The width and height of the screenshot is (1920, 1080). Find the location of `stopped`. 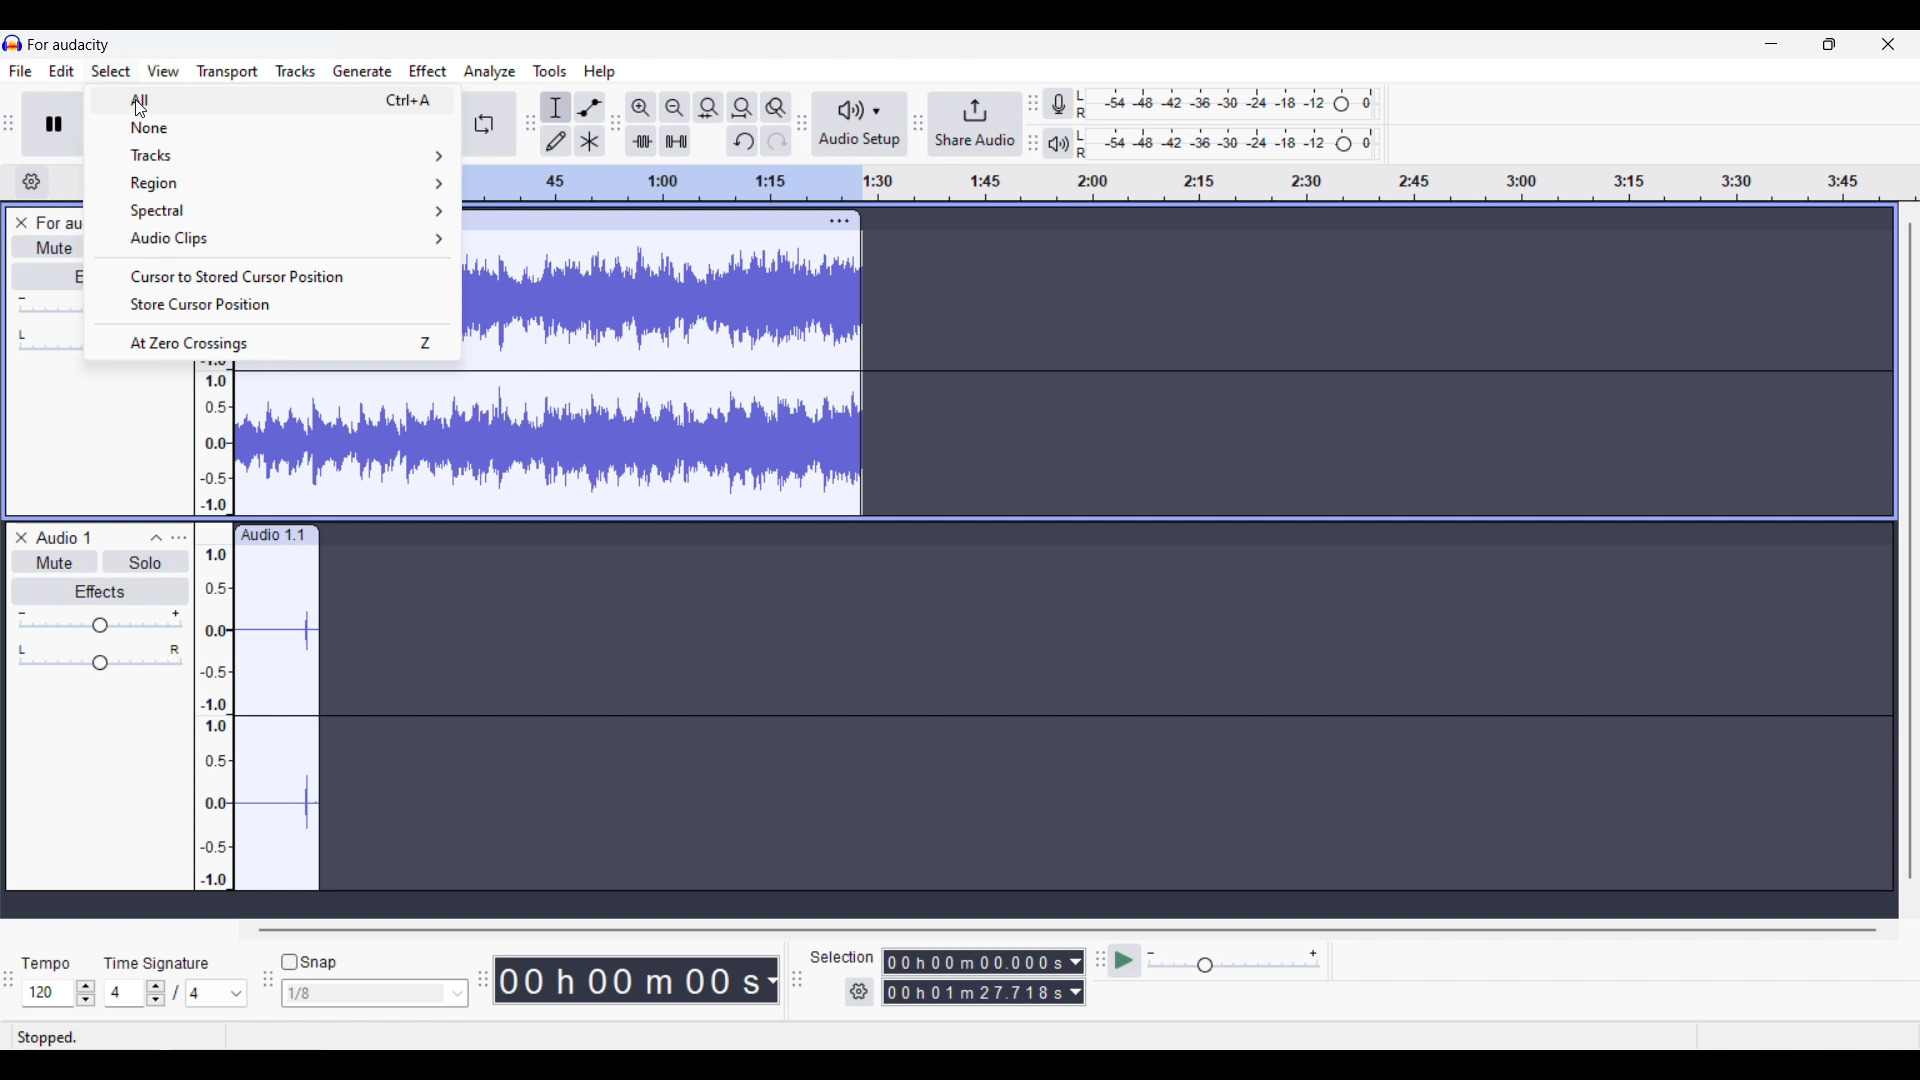

stopped is located at coordinates (75, 1036).